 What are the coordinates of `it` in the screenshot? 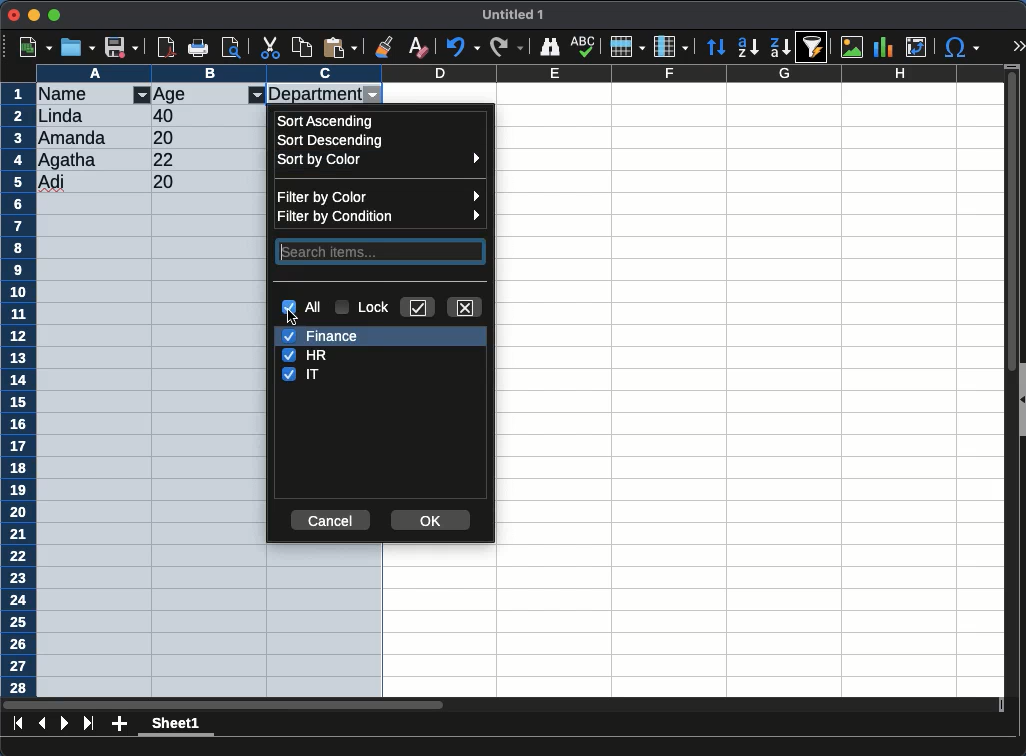 It's located at (303, 375).